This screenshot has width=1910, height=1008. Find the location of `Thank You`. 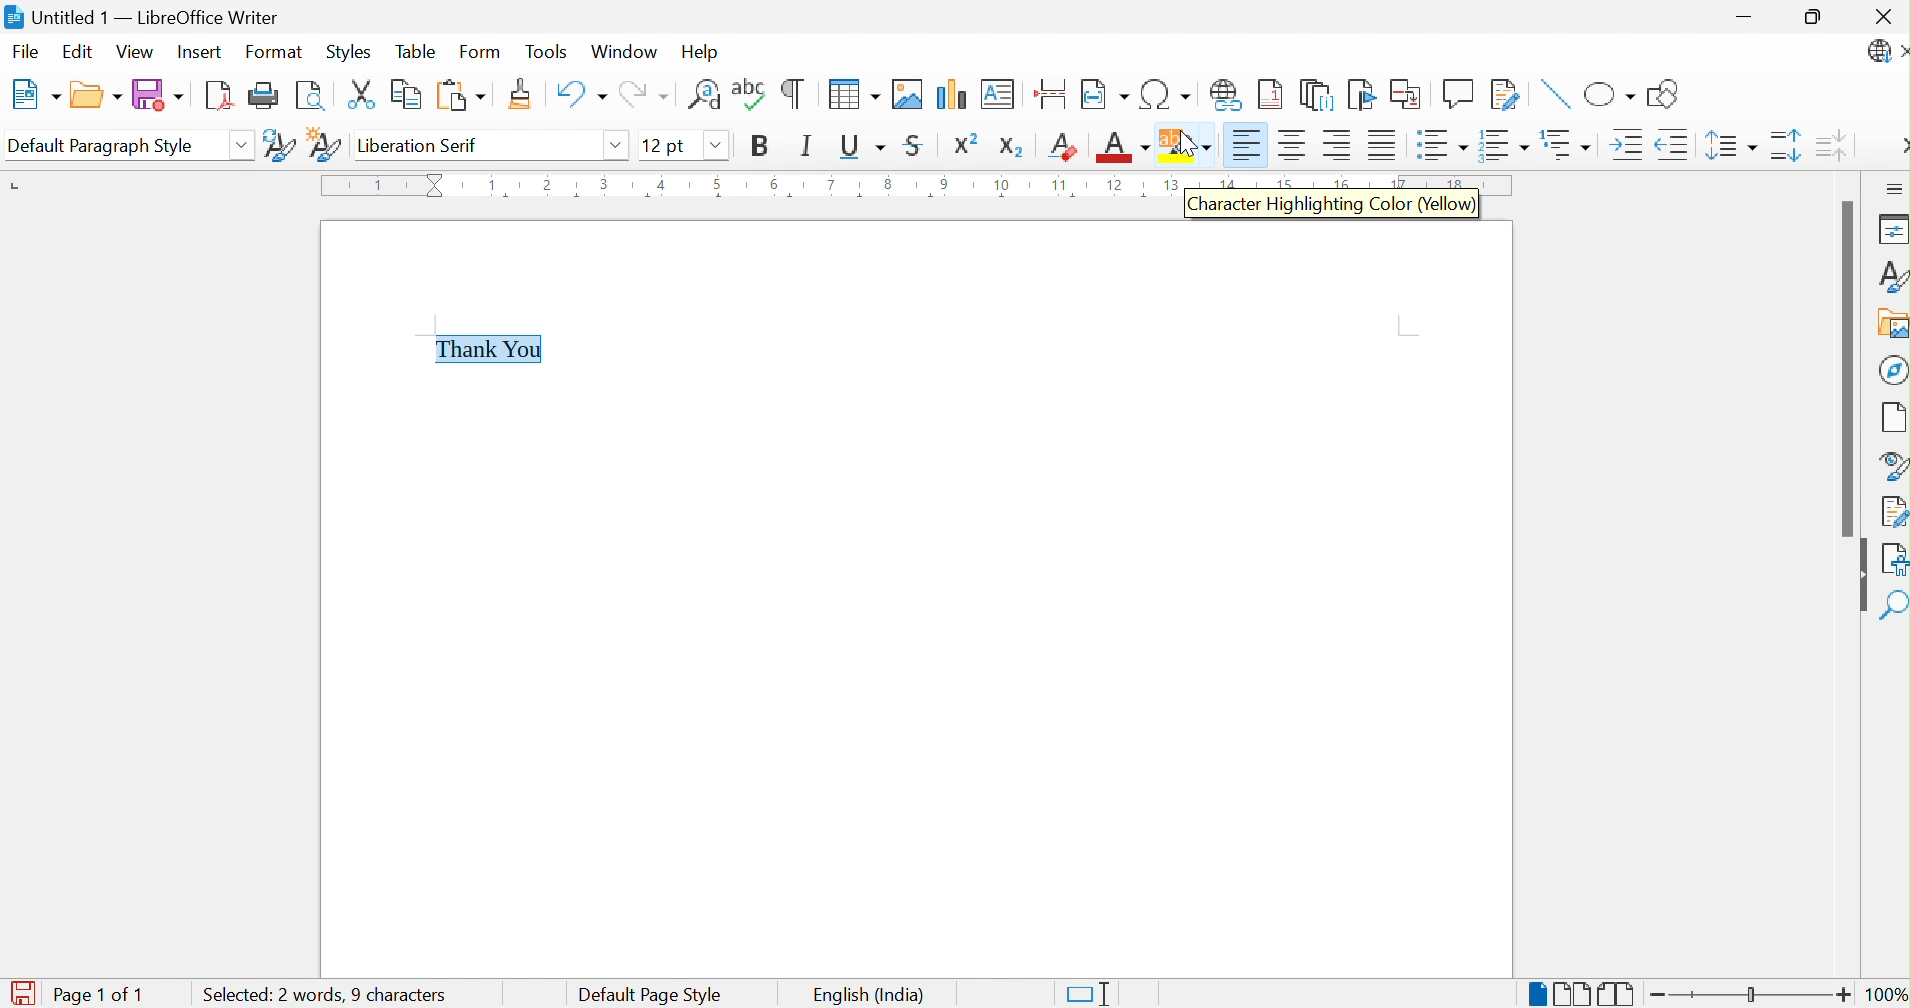

Thank You is located at coordinates (494, 350).